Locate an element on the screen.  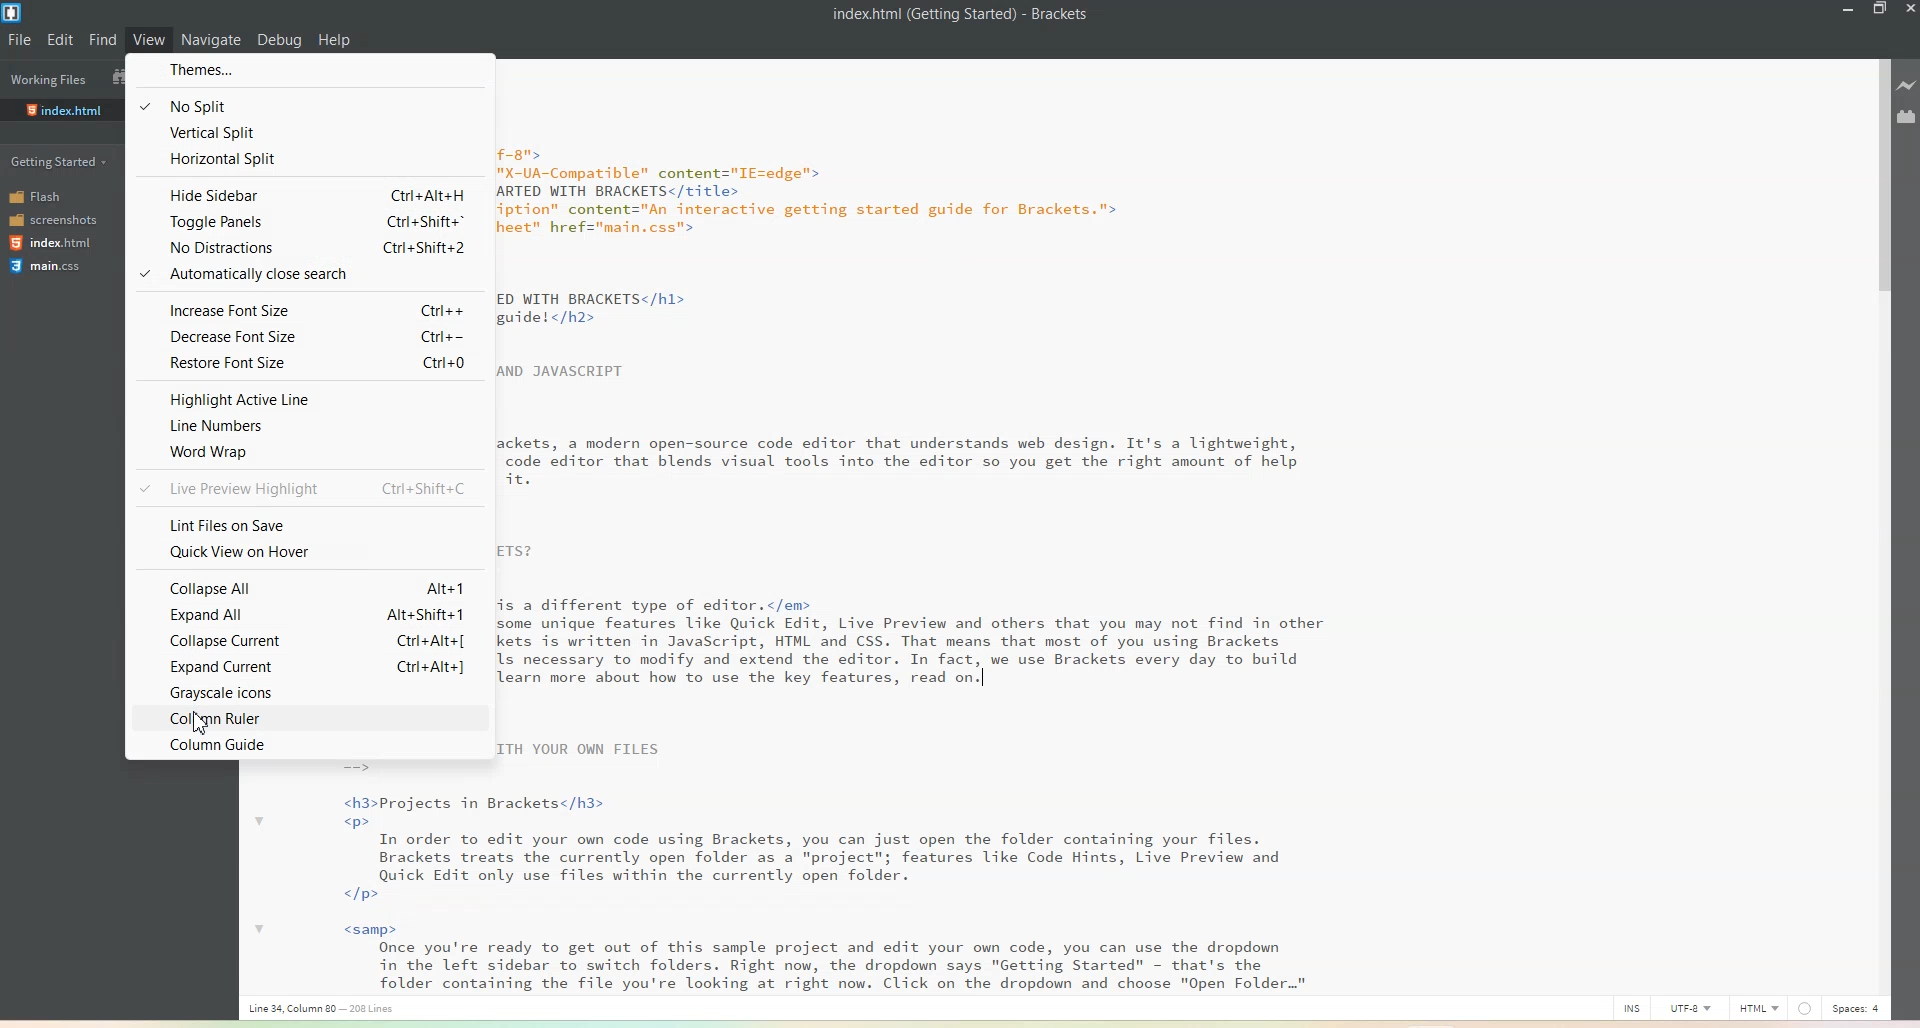
Column Ruler is located at coordinates (306, 719).